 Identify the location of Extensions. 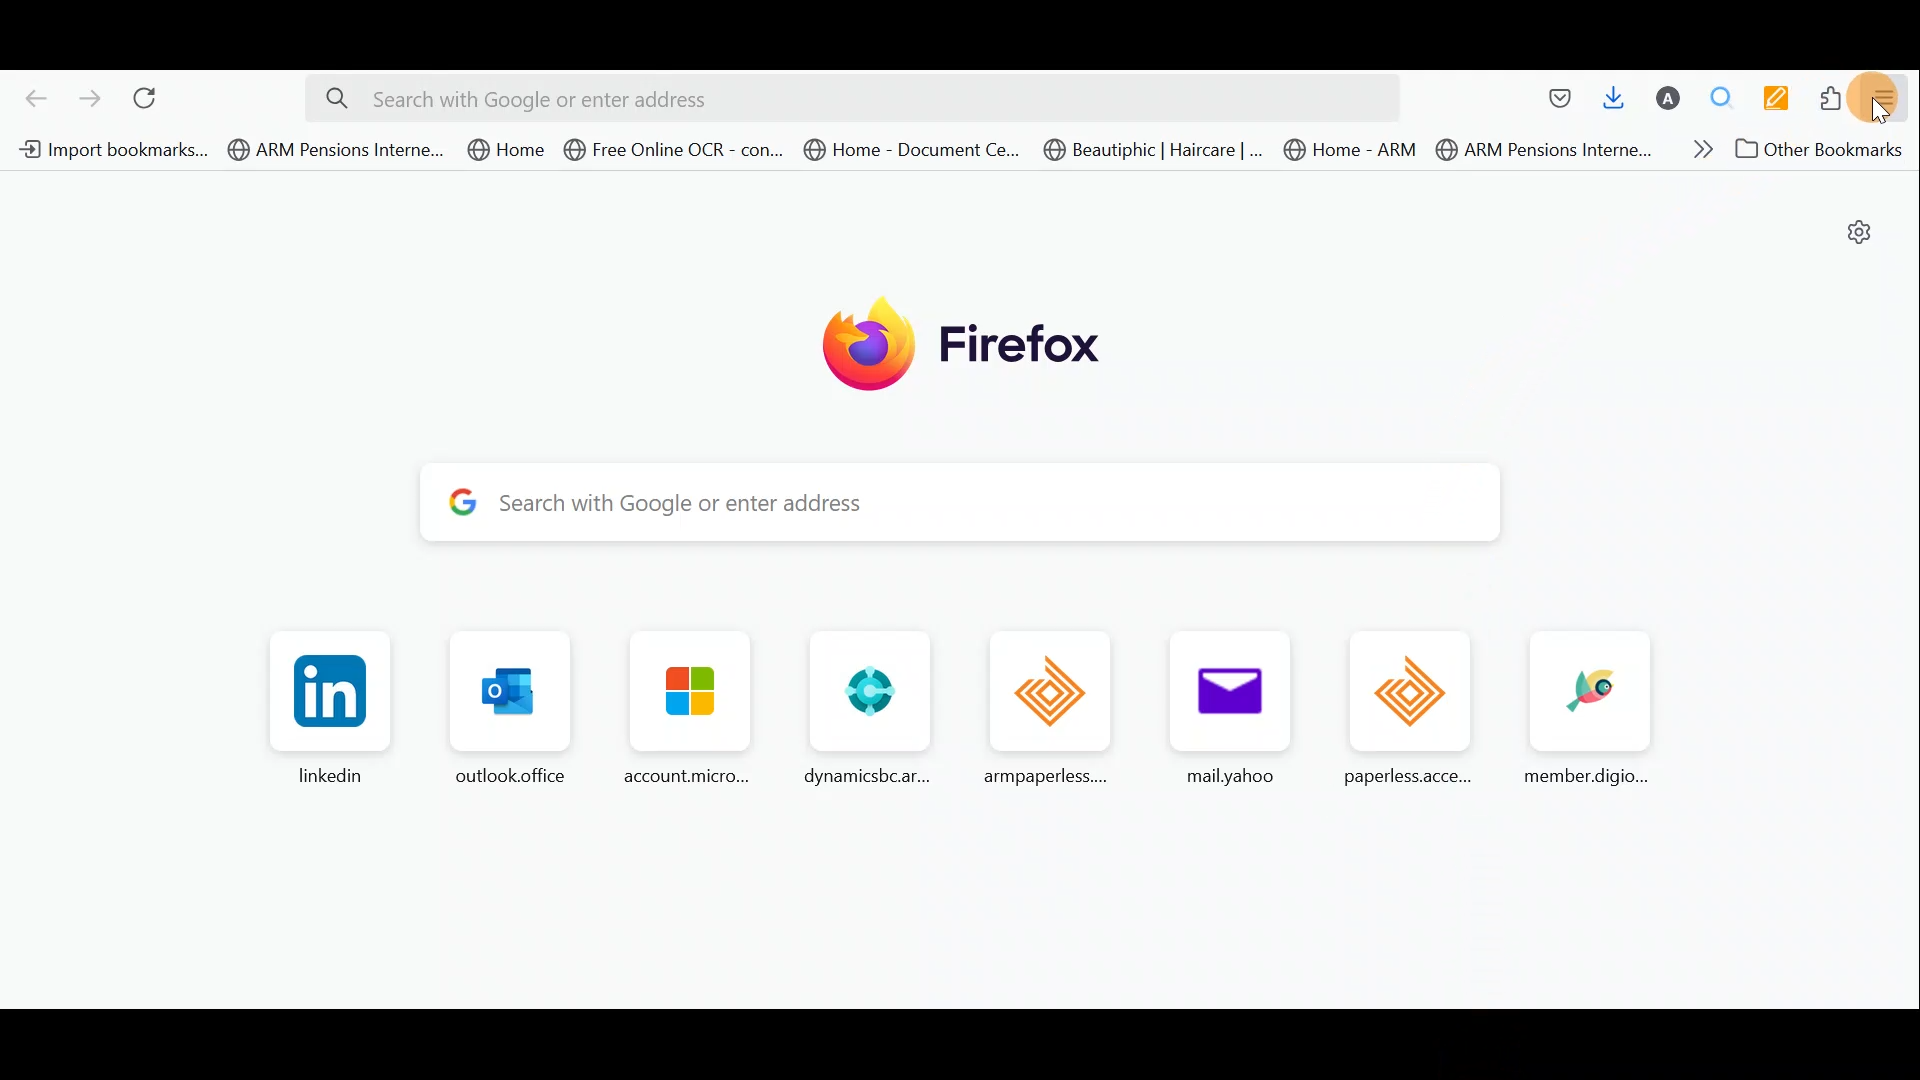
(1833, 97).